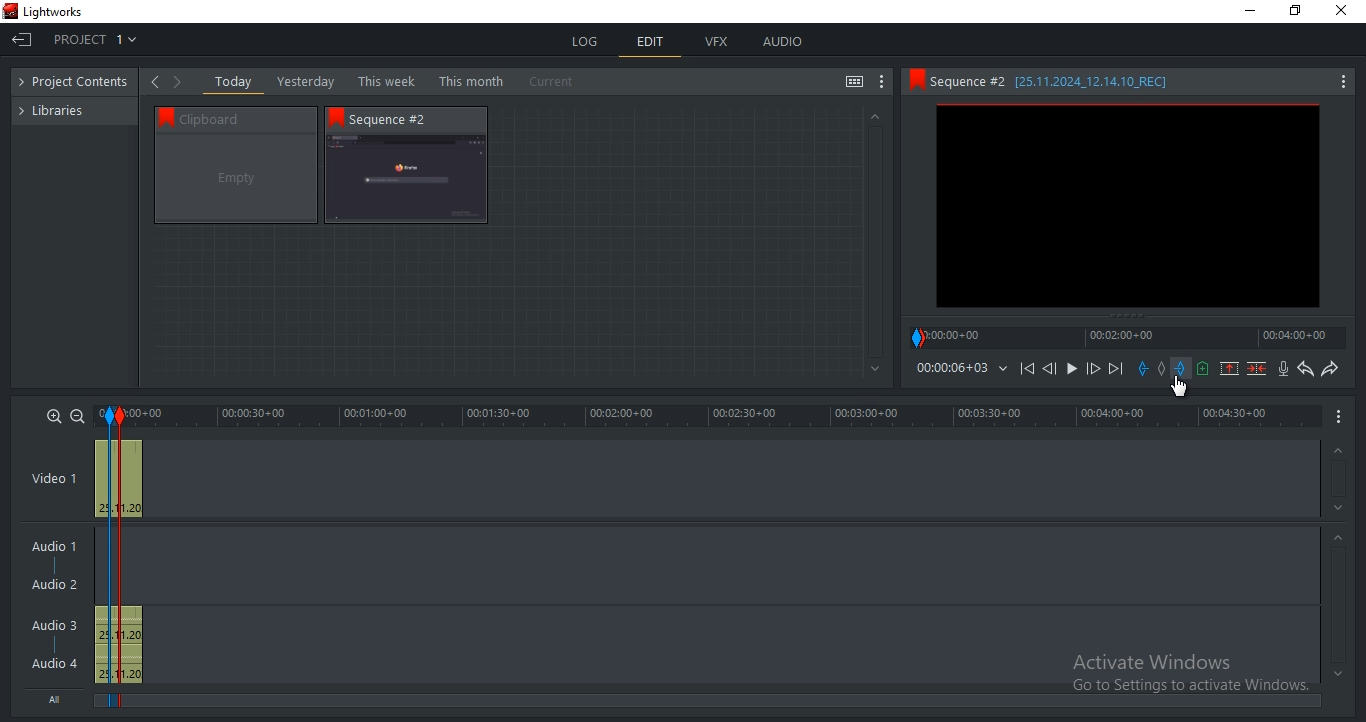 This screenshot has width=1366, height=722. What do you see at coordinates (1340, 415) in the screenshot?
I see `show menu` at bounding box center [1340, 415].